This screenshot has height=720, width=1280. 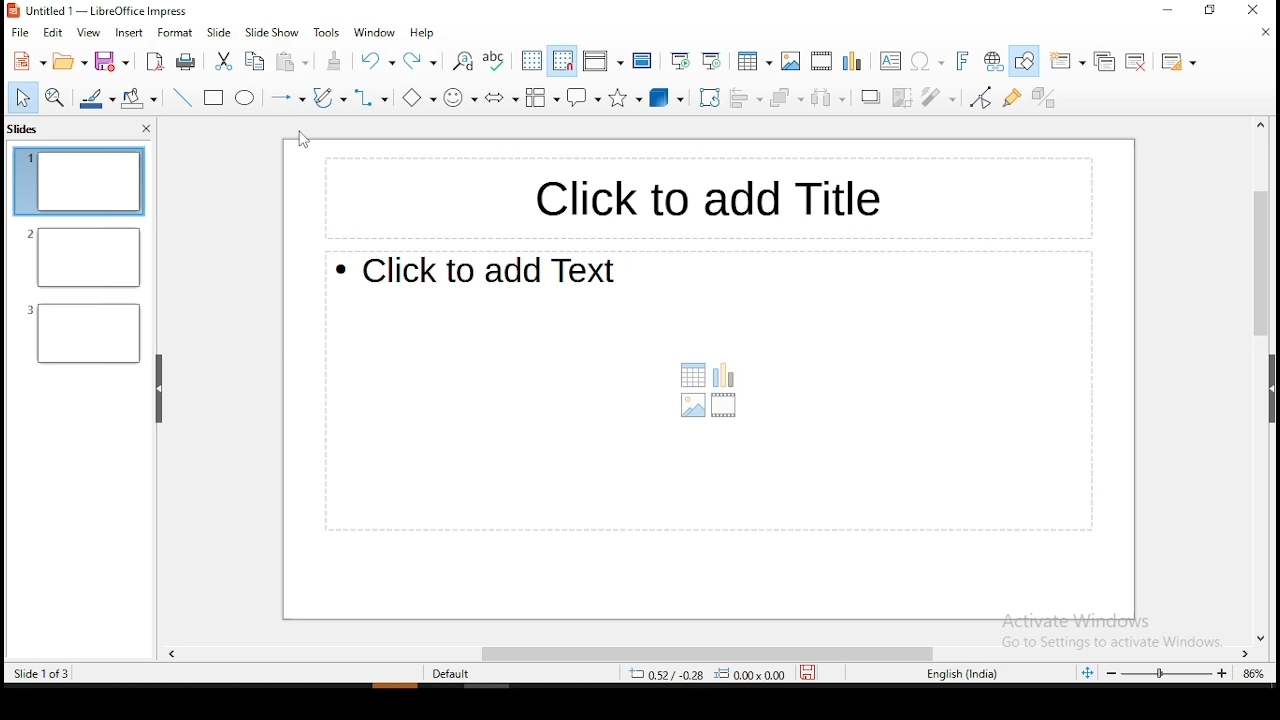 I want to click on toggle extrusion, so click(x=1040, y=98).